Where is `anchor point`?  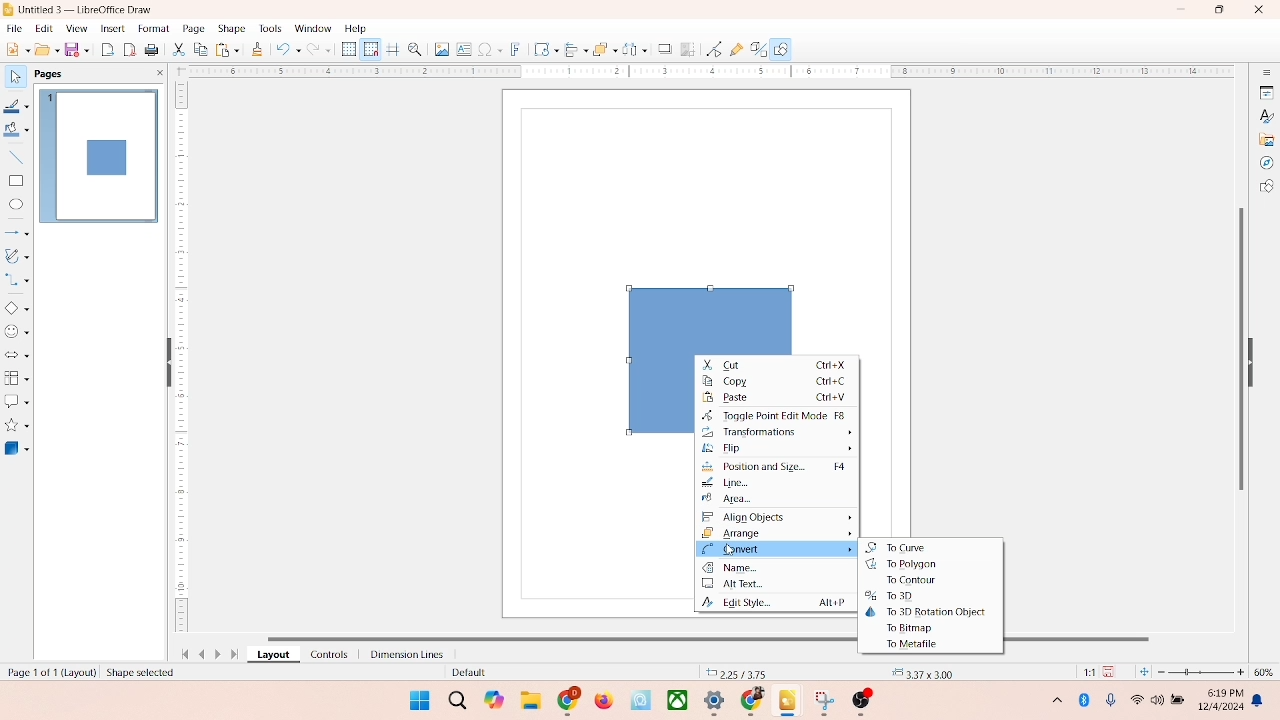 anchor point is located at coordinates (920, 671).